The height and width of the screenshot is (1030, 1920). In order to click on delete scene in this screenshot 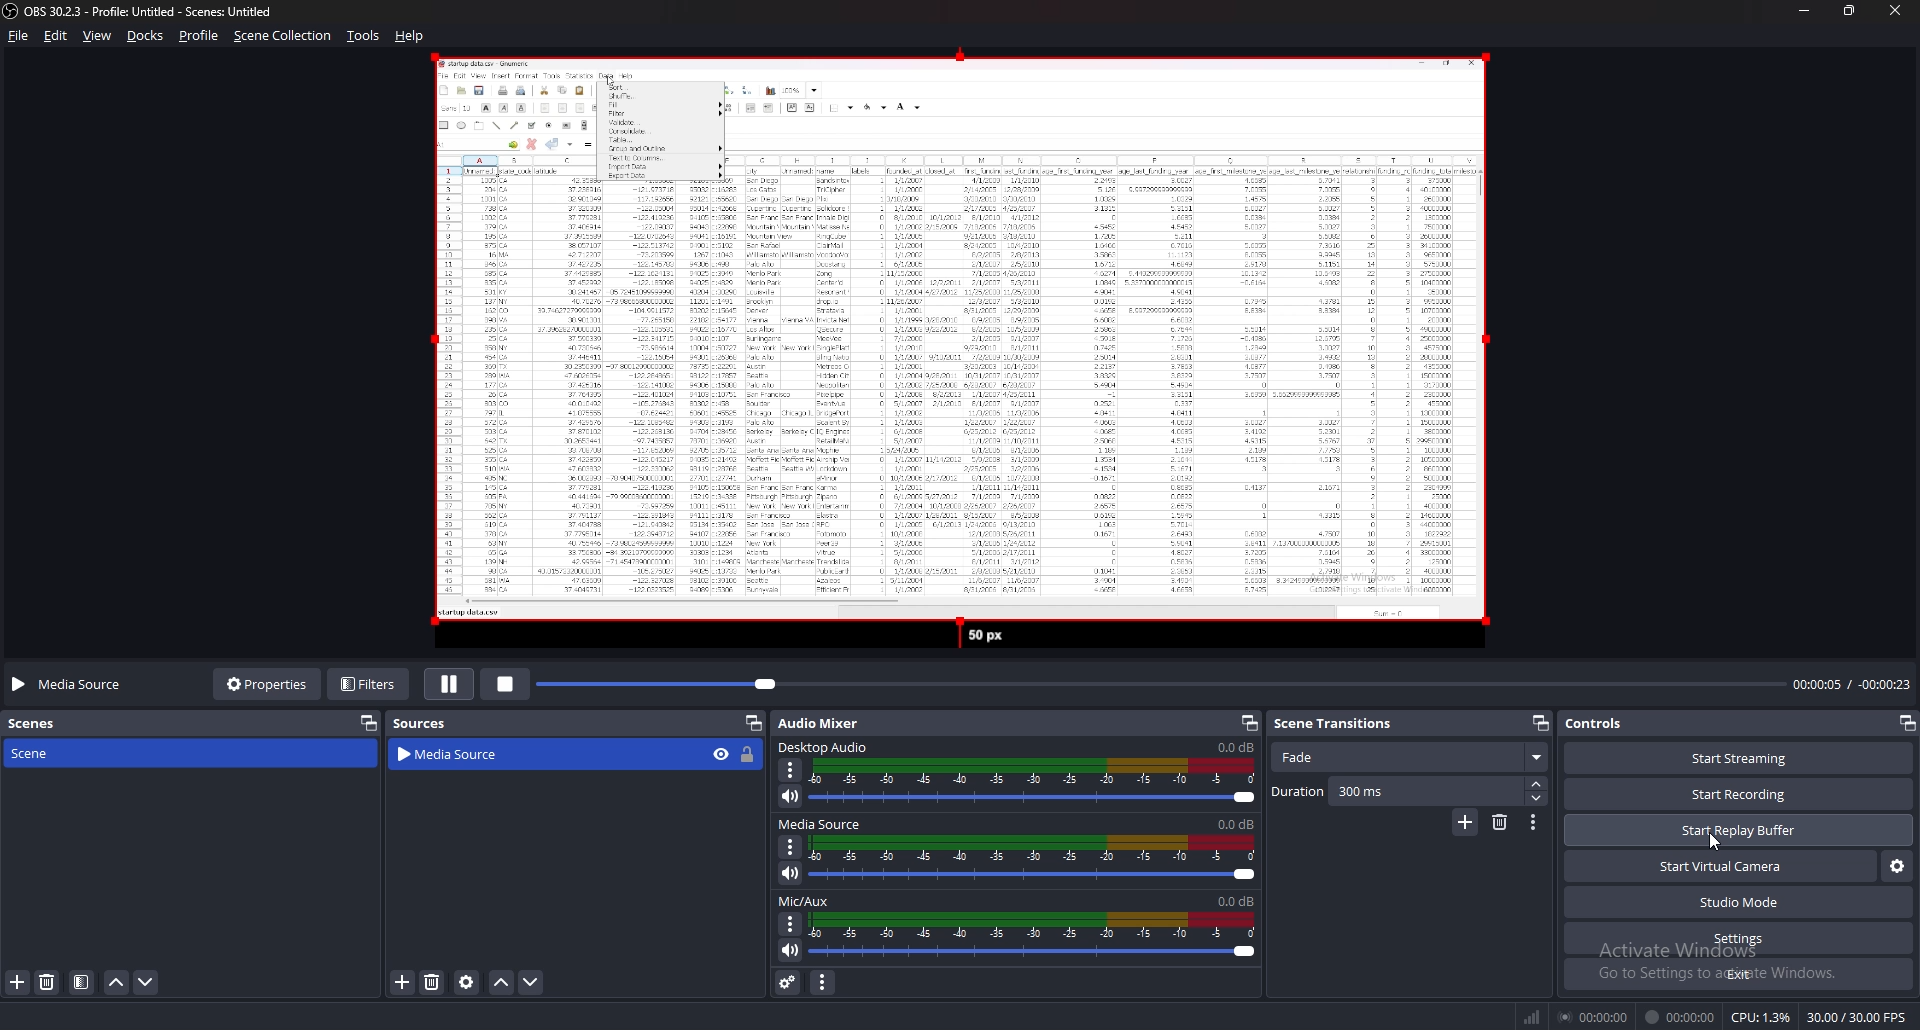, I will do `click(47, 981)`.